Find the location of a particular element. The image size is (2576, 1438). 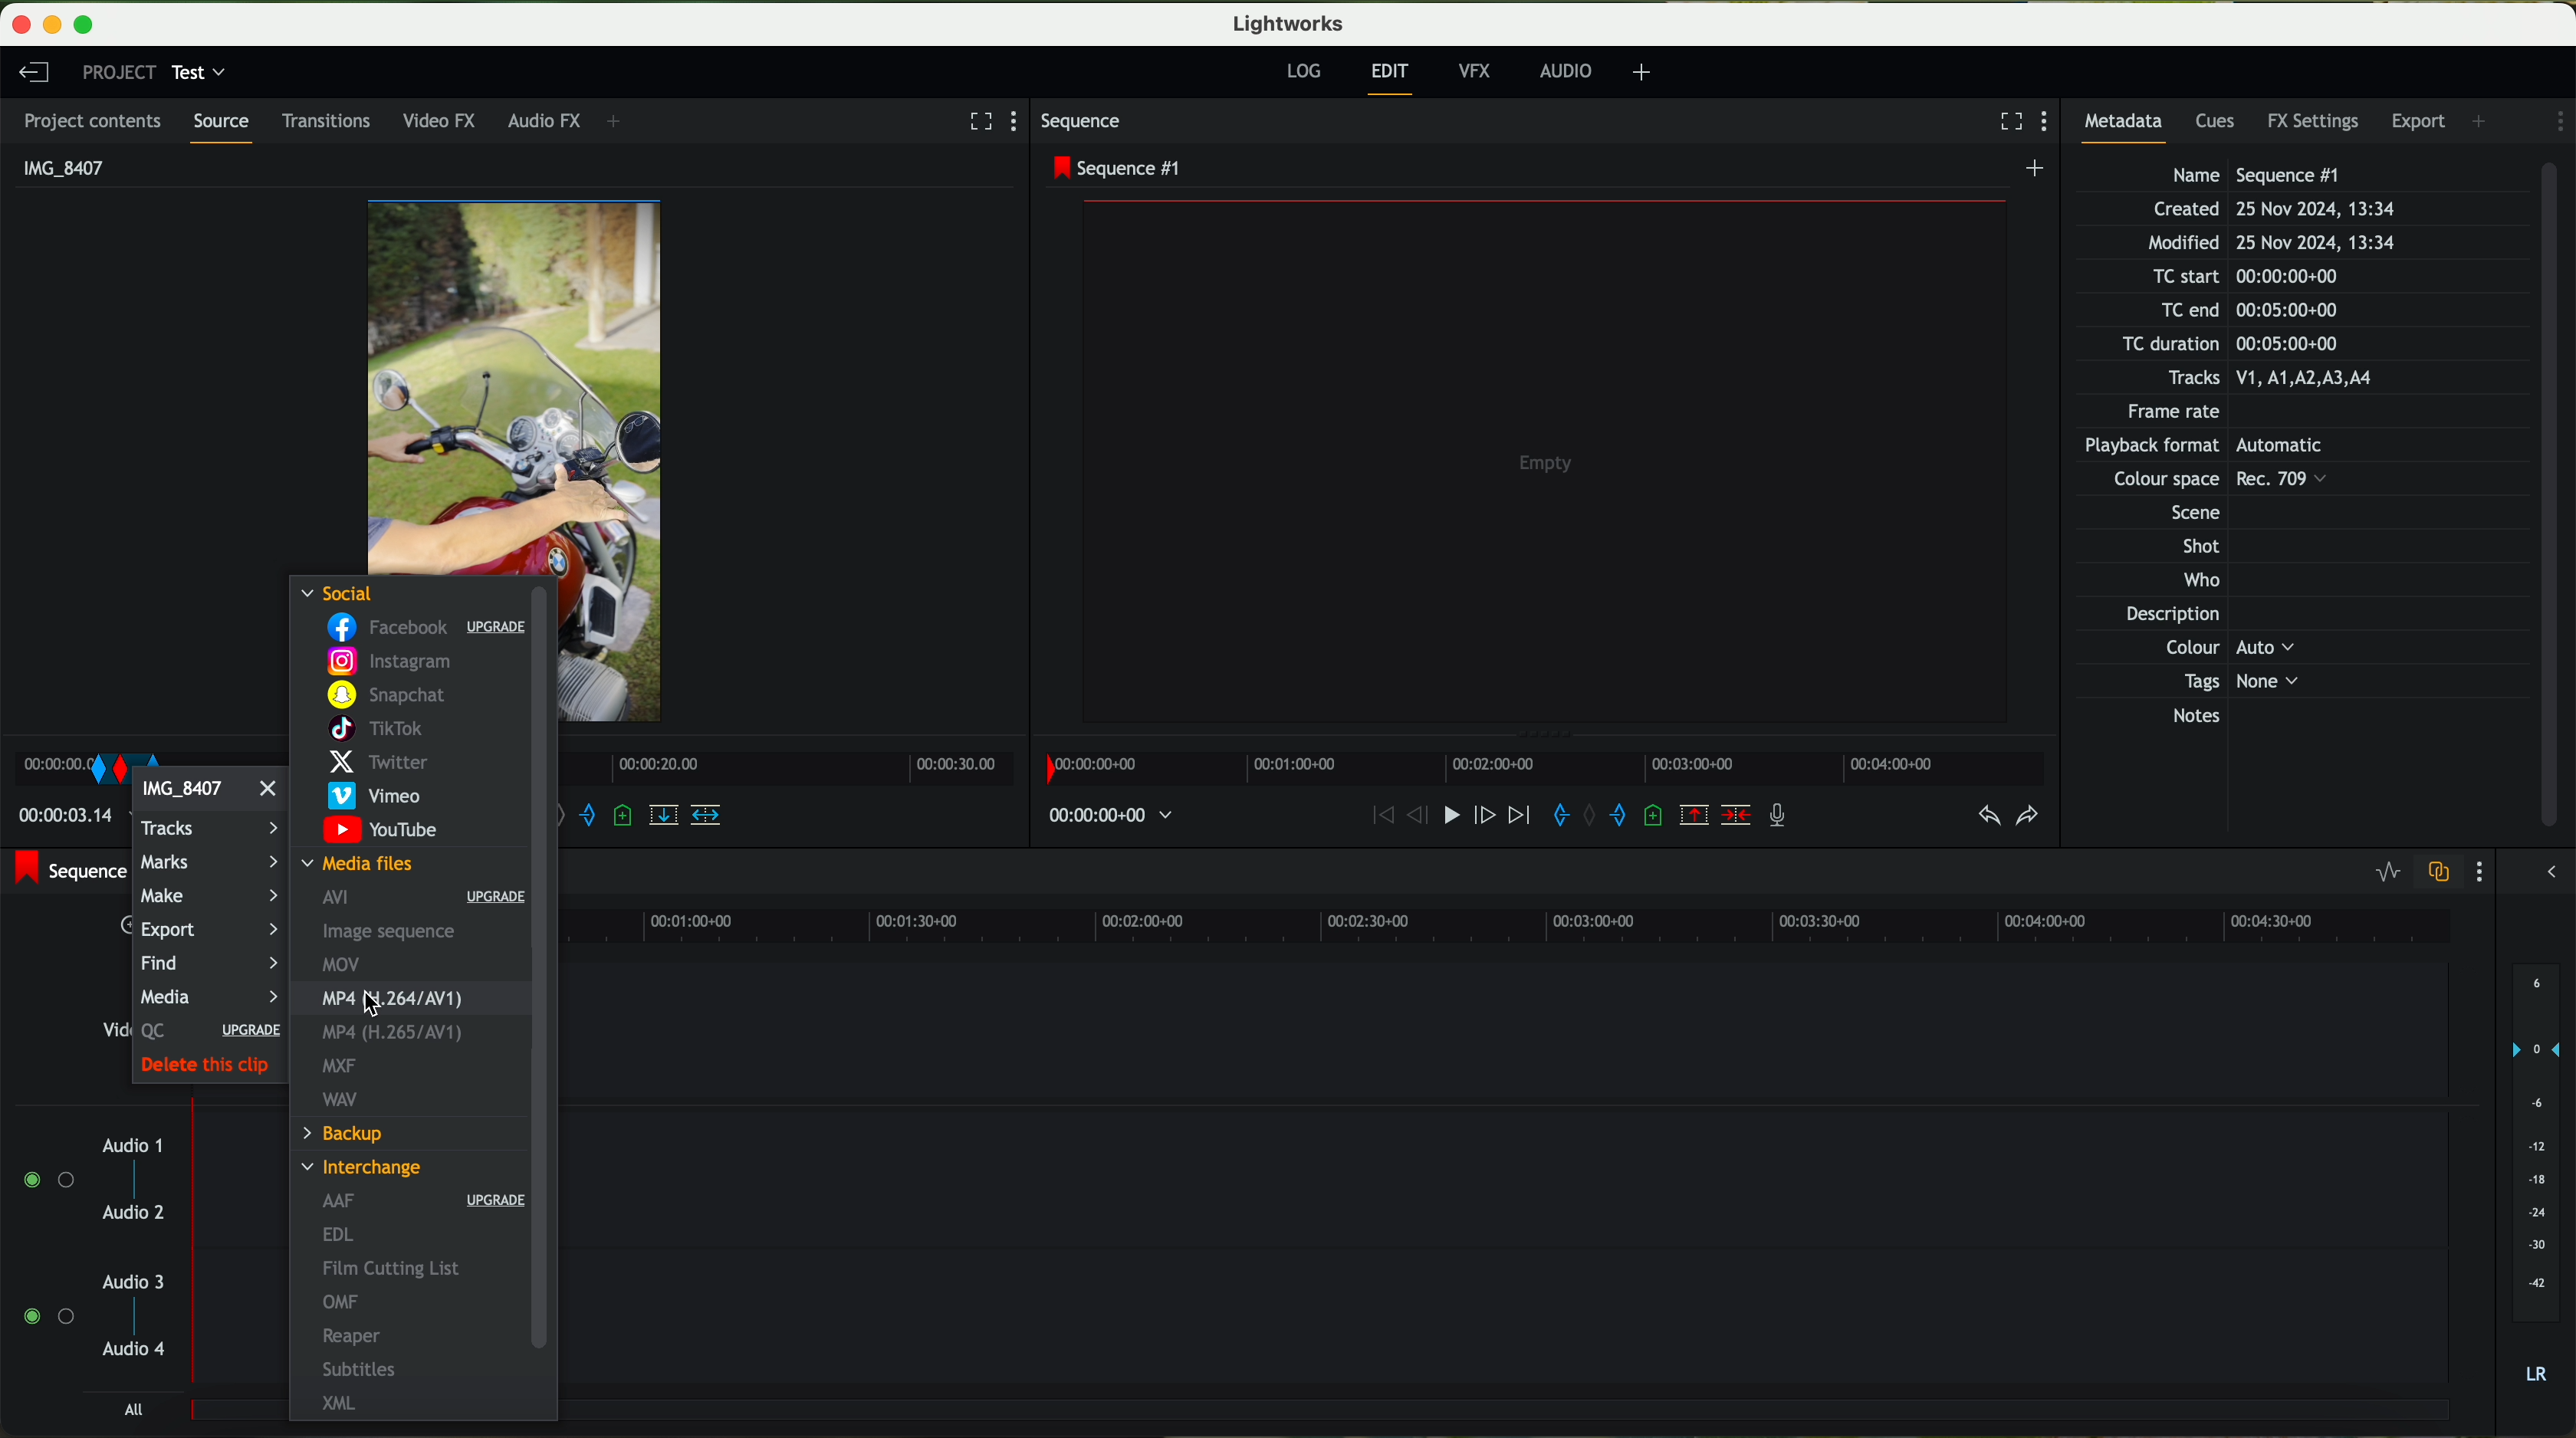

TC duration is located at coordinates (2218, 346).